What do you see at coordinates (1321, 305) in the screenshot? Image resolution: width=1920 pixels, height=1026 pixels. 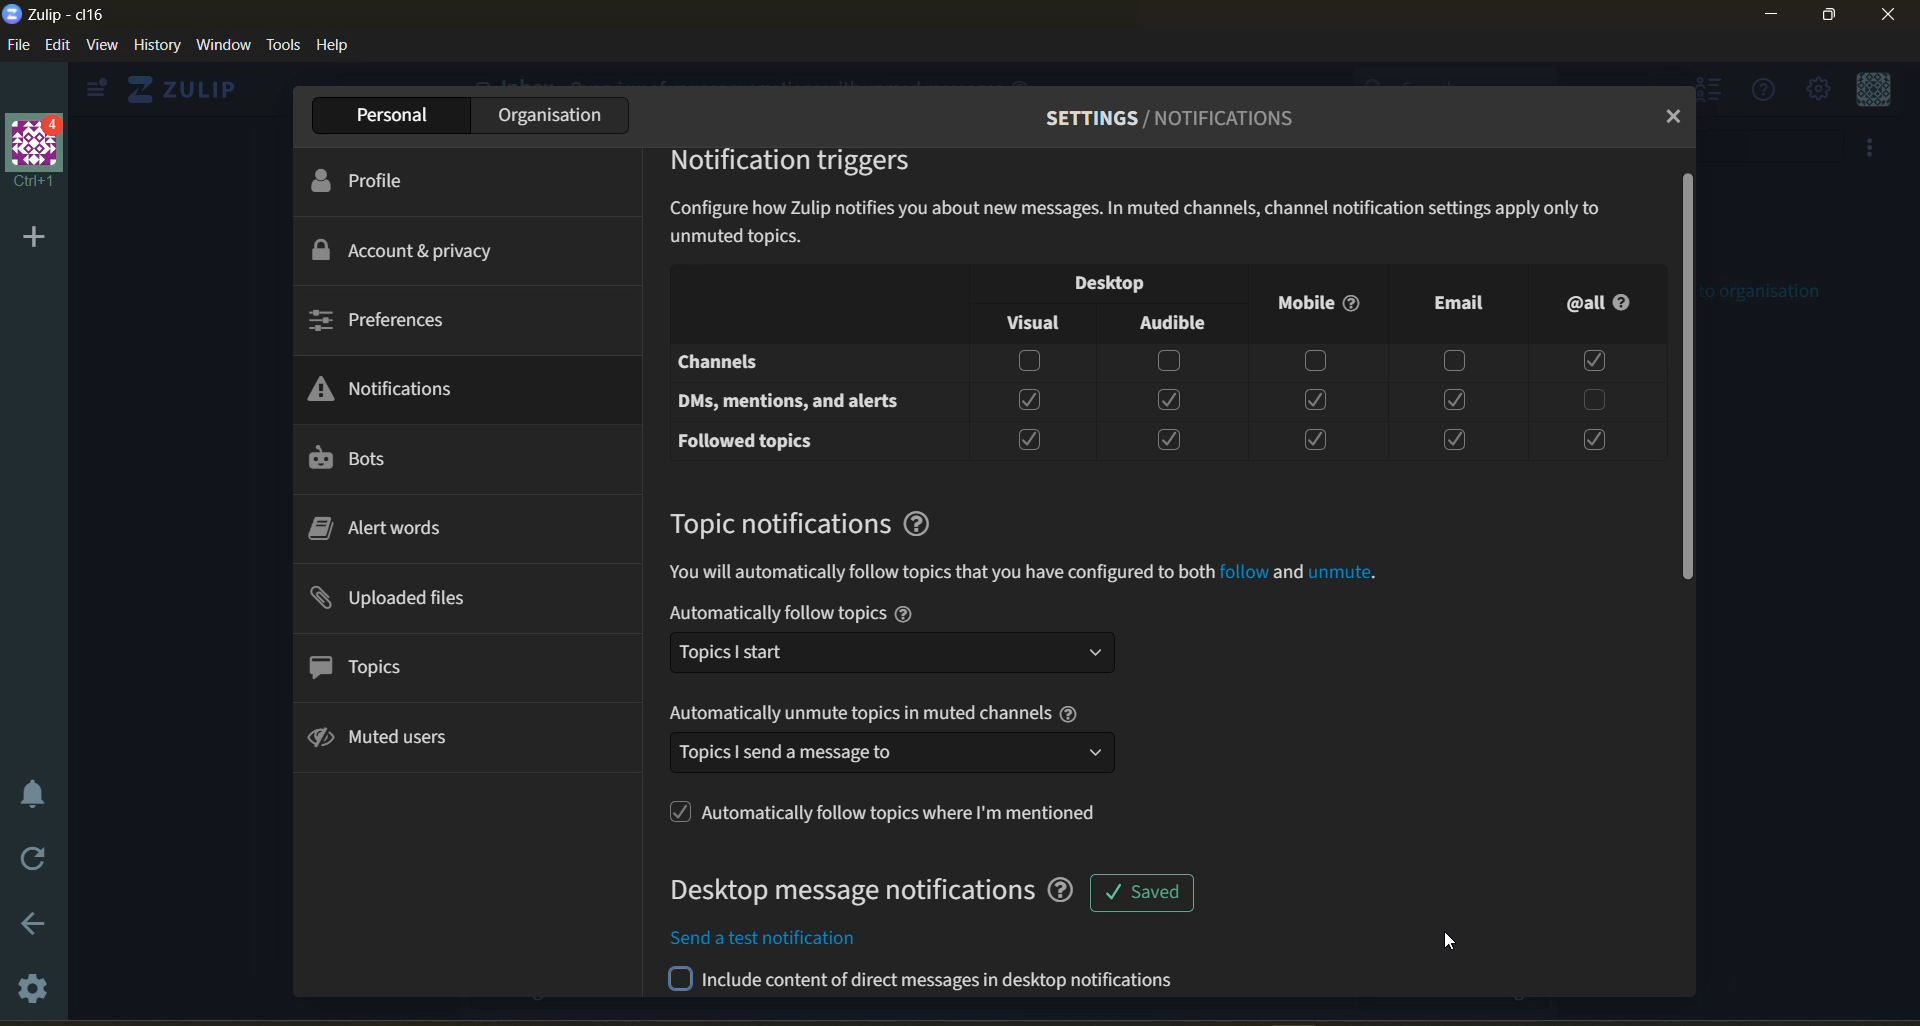 I see `Mobile` at bounding box center [1321, 305].